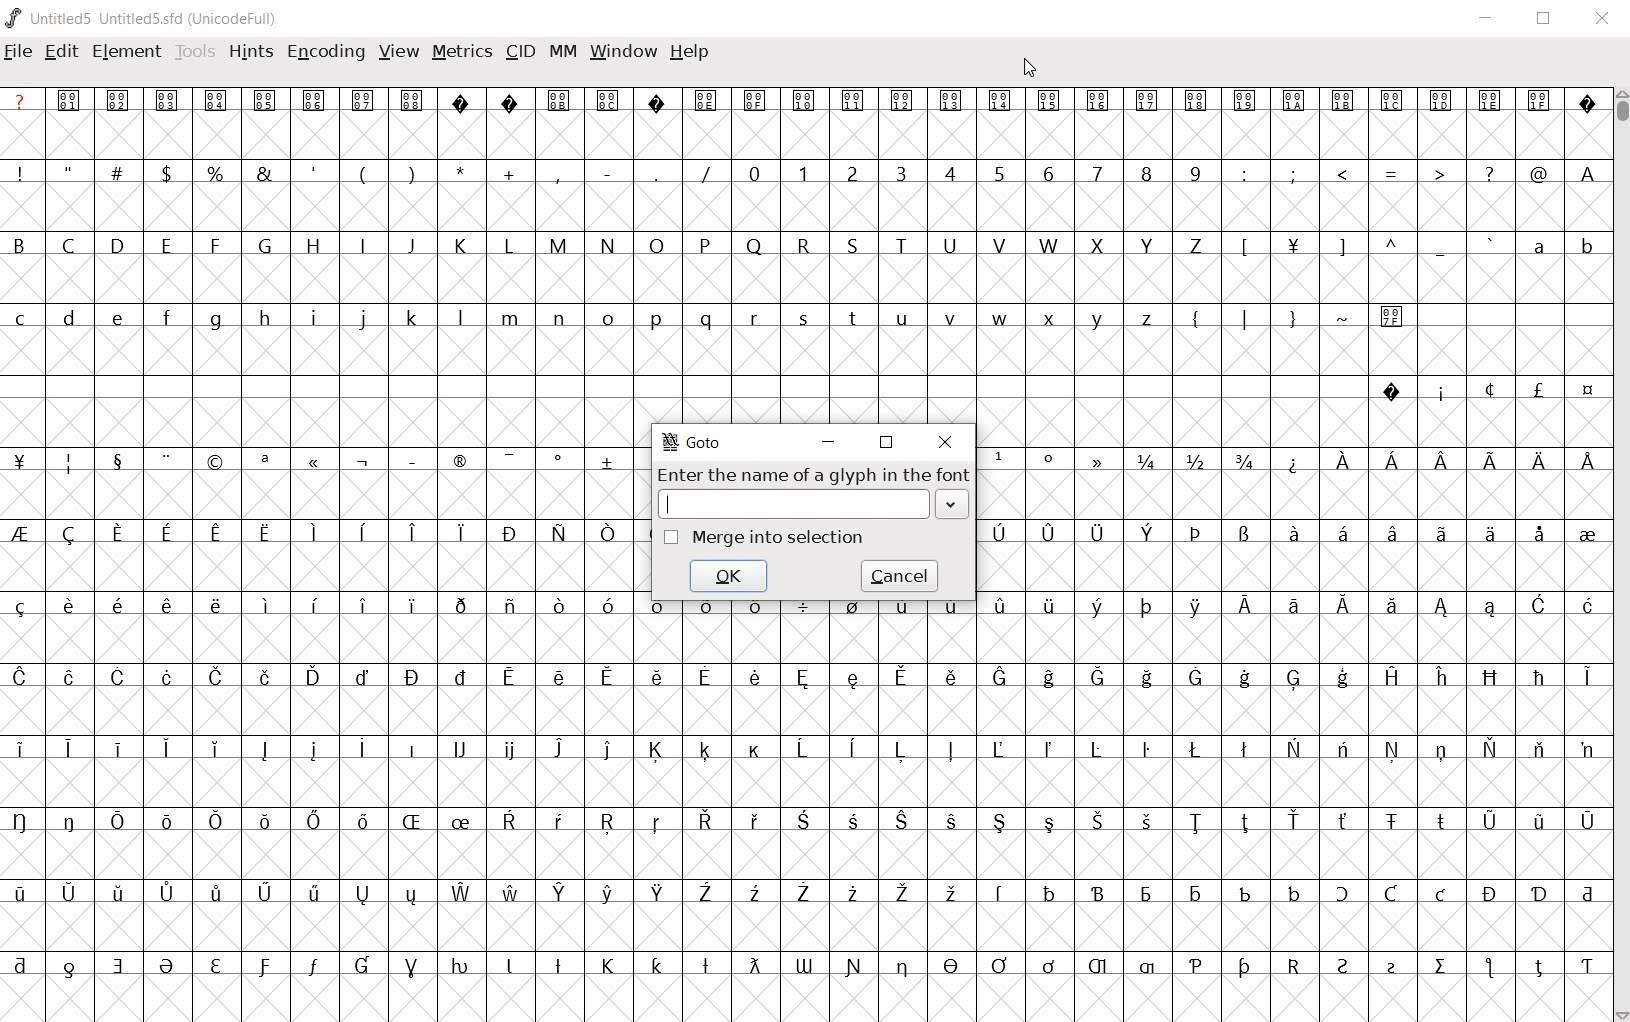  I want to click on >, so click(1441, 174).